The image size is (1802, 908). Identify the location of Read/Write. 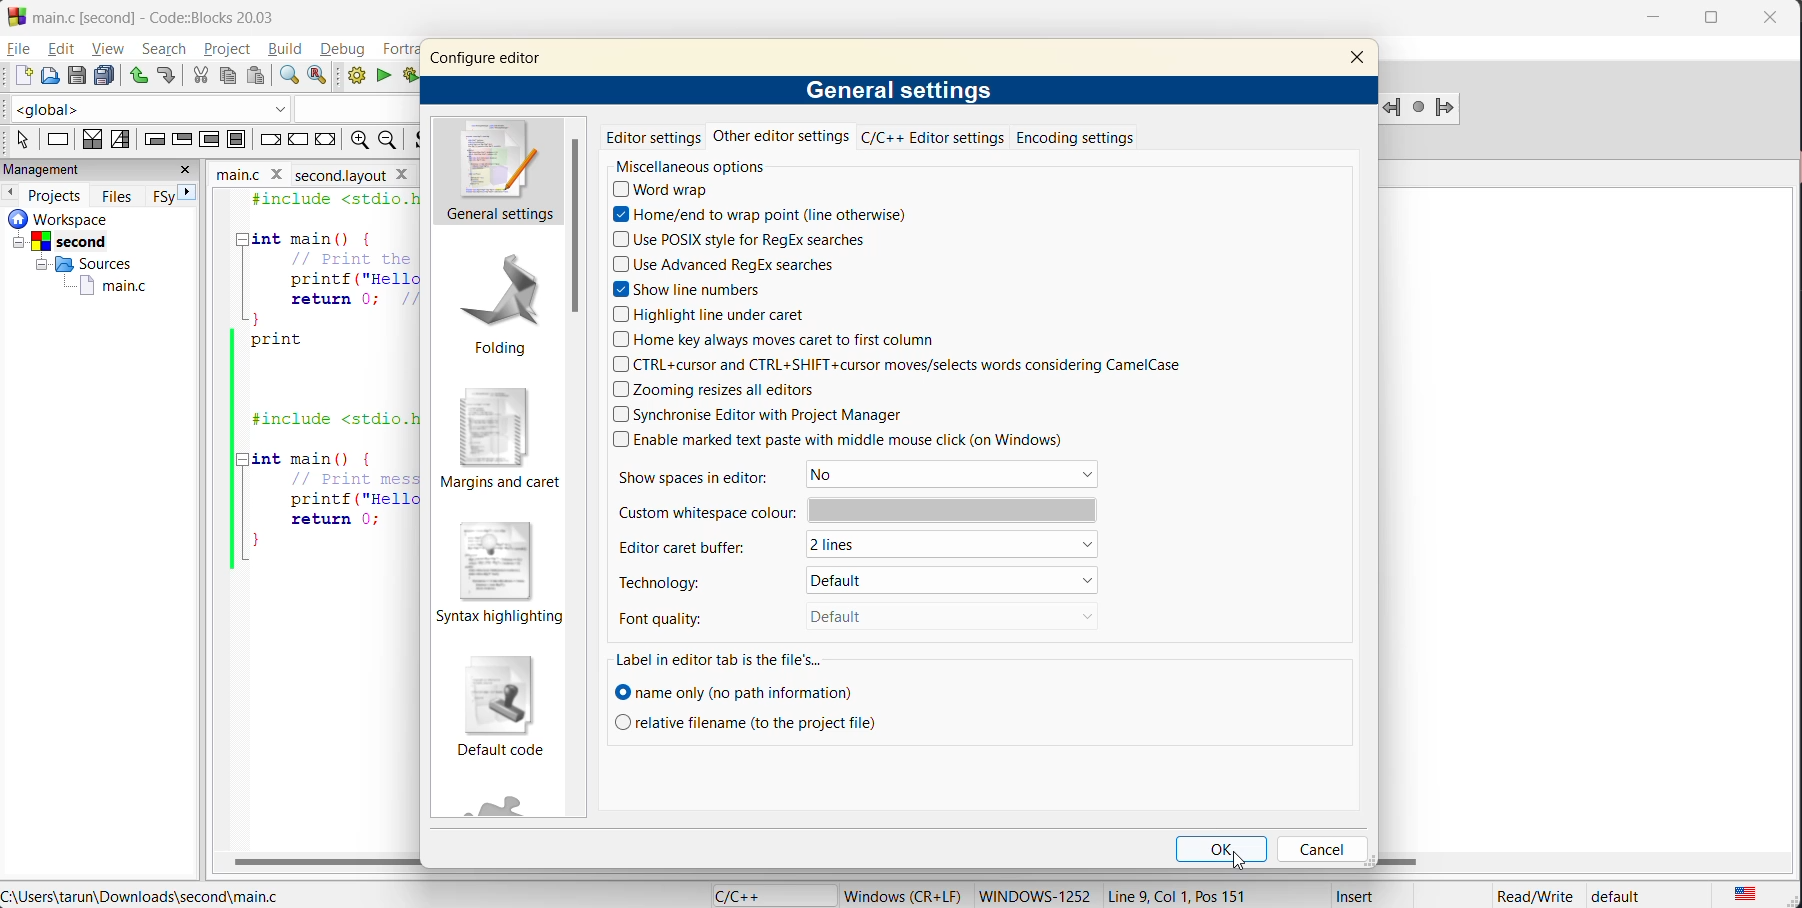
(1534, 895).